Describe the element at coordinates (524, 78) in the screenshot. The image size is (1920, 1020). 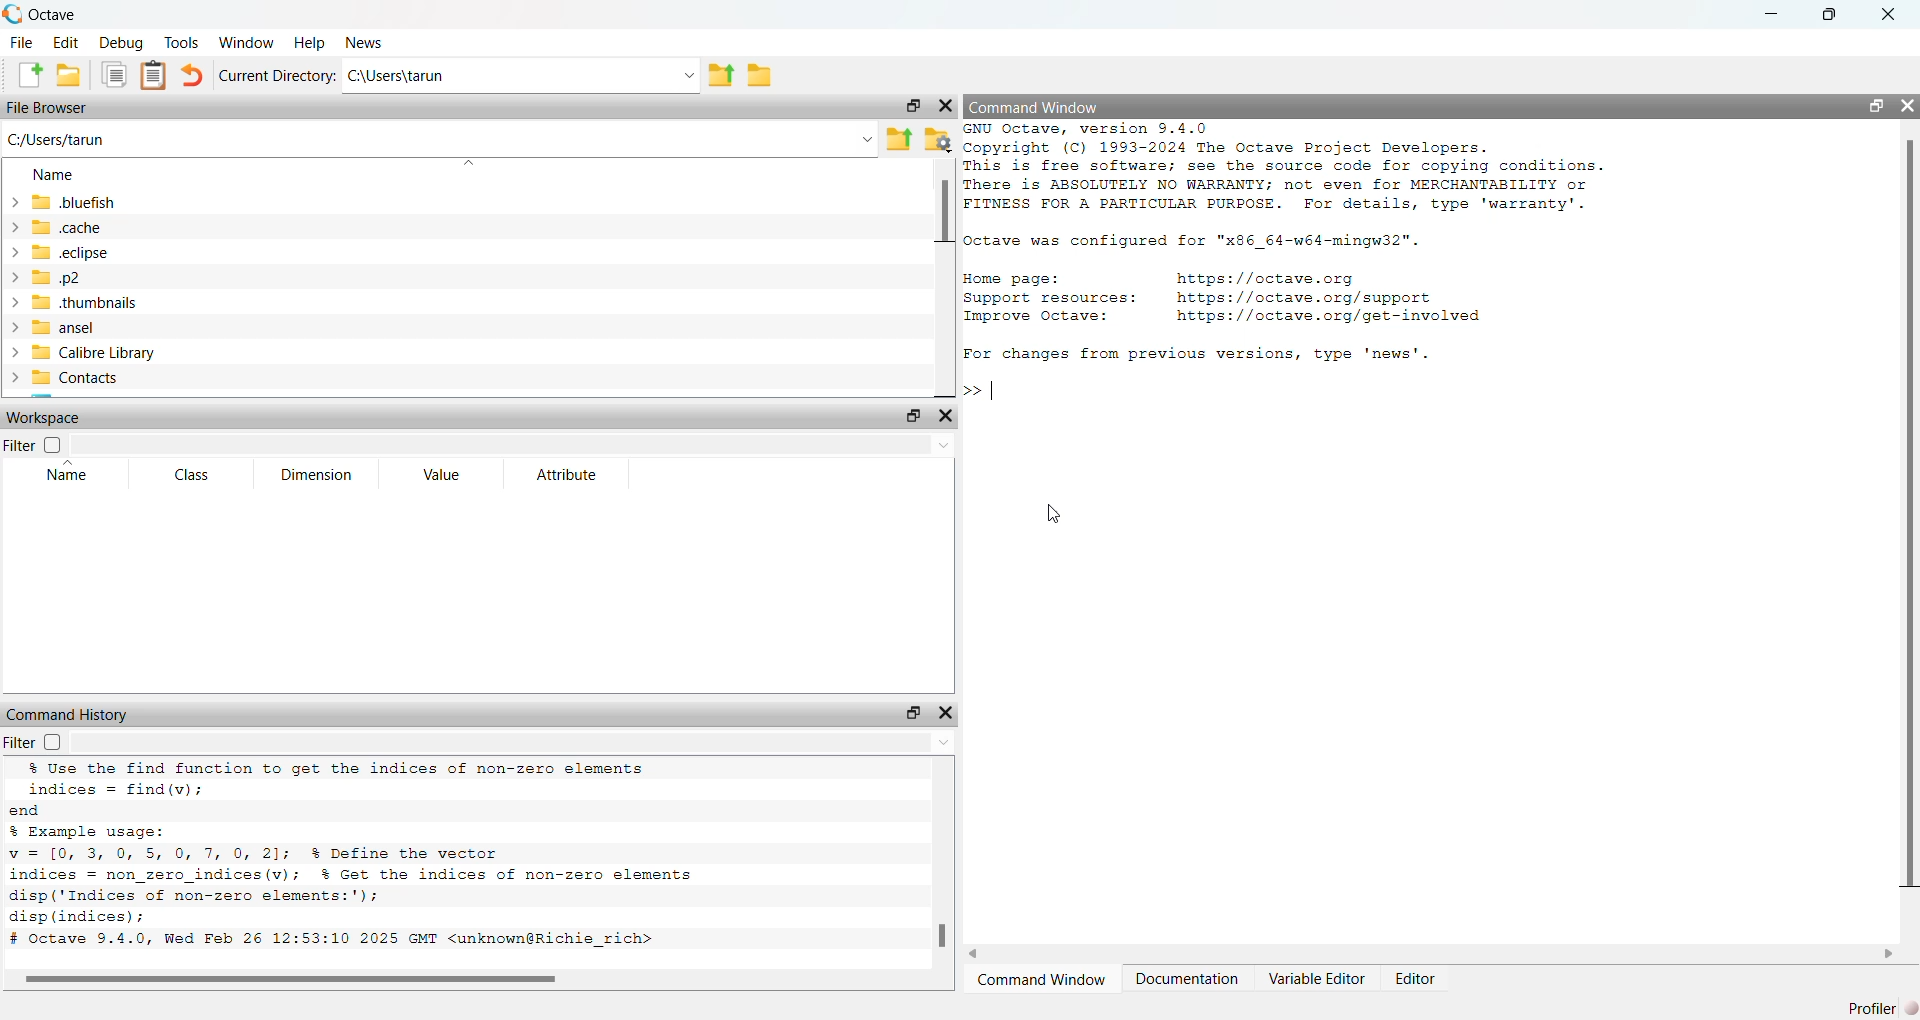
I see `C:\Users\tarun Ld` at that location.